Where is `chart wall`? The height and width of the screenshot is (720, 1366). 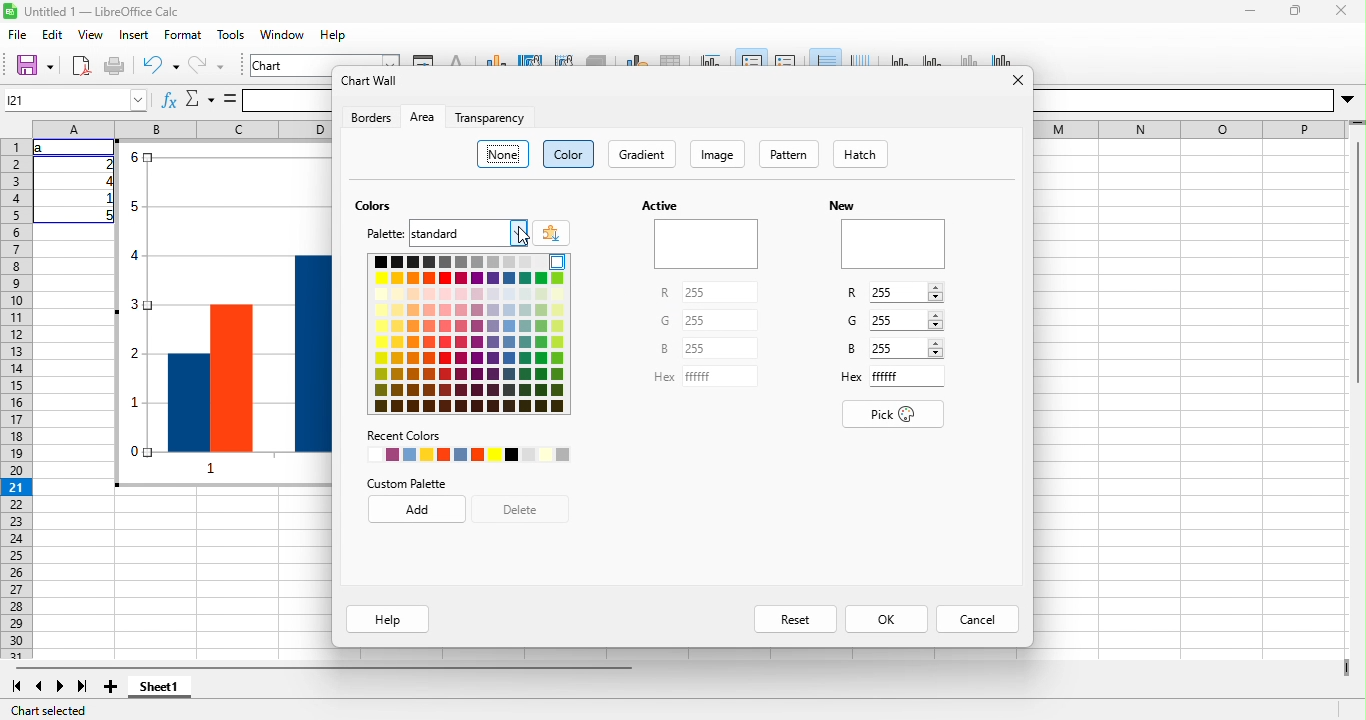
chart wall is located at coordinates (564, 59).